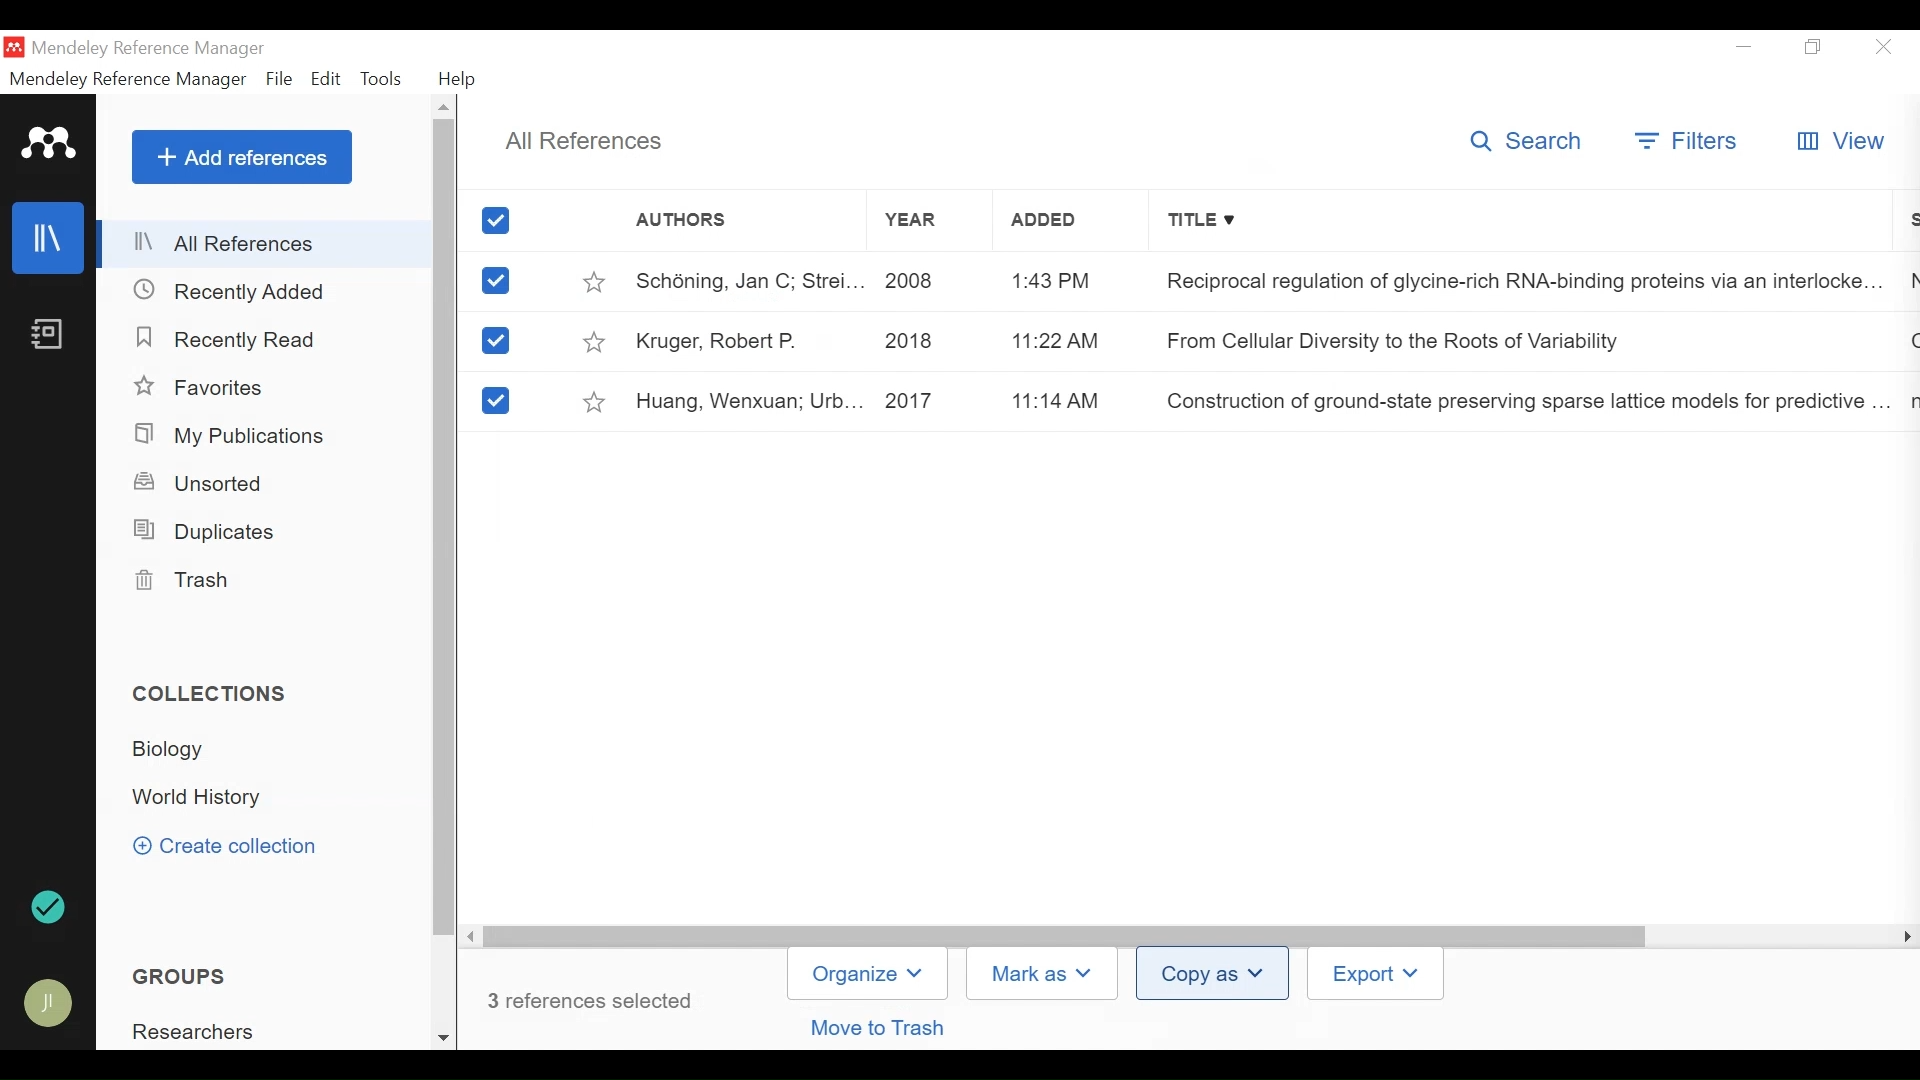  What do you see at coordinates (1215, 974) in the screenshot?
I see `Copy As` at bounding box center [1215, 974].